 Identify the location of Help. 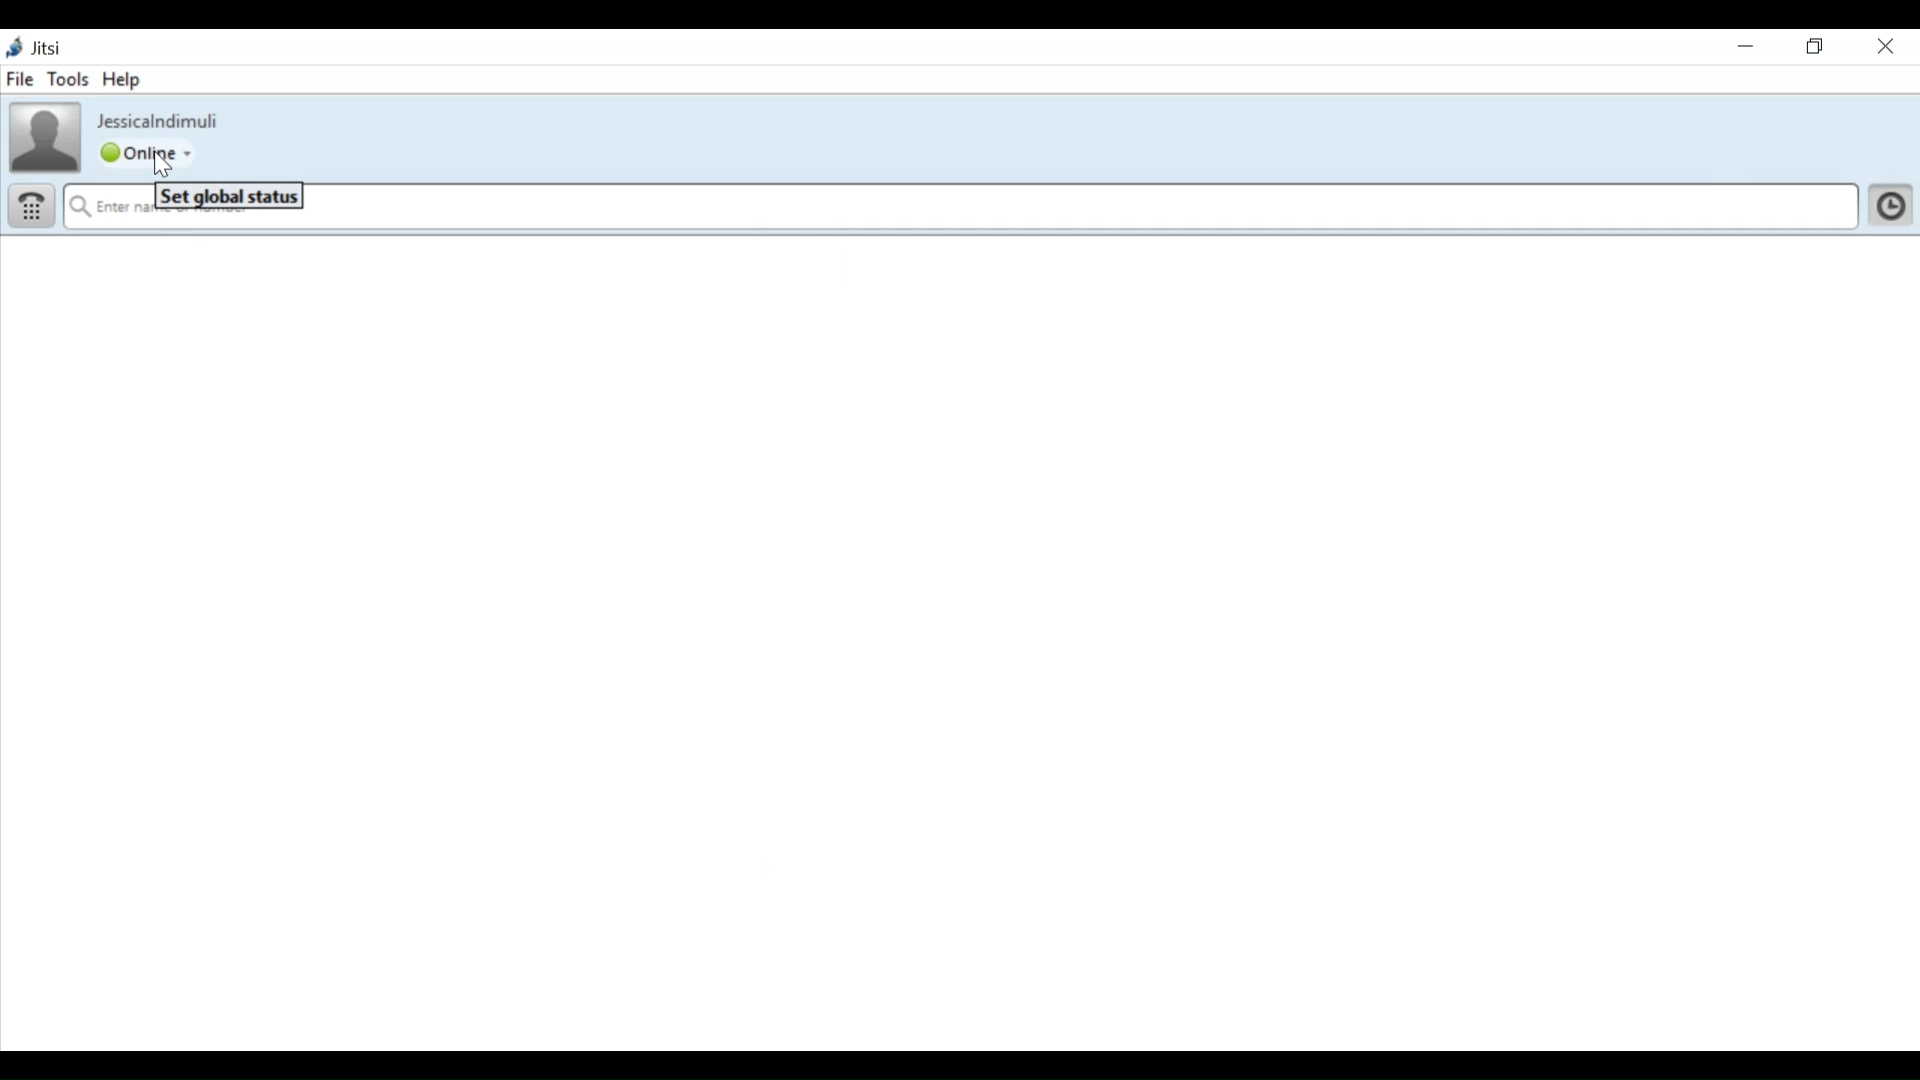
(118, 79).